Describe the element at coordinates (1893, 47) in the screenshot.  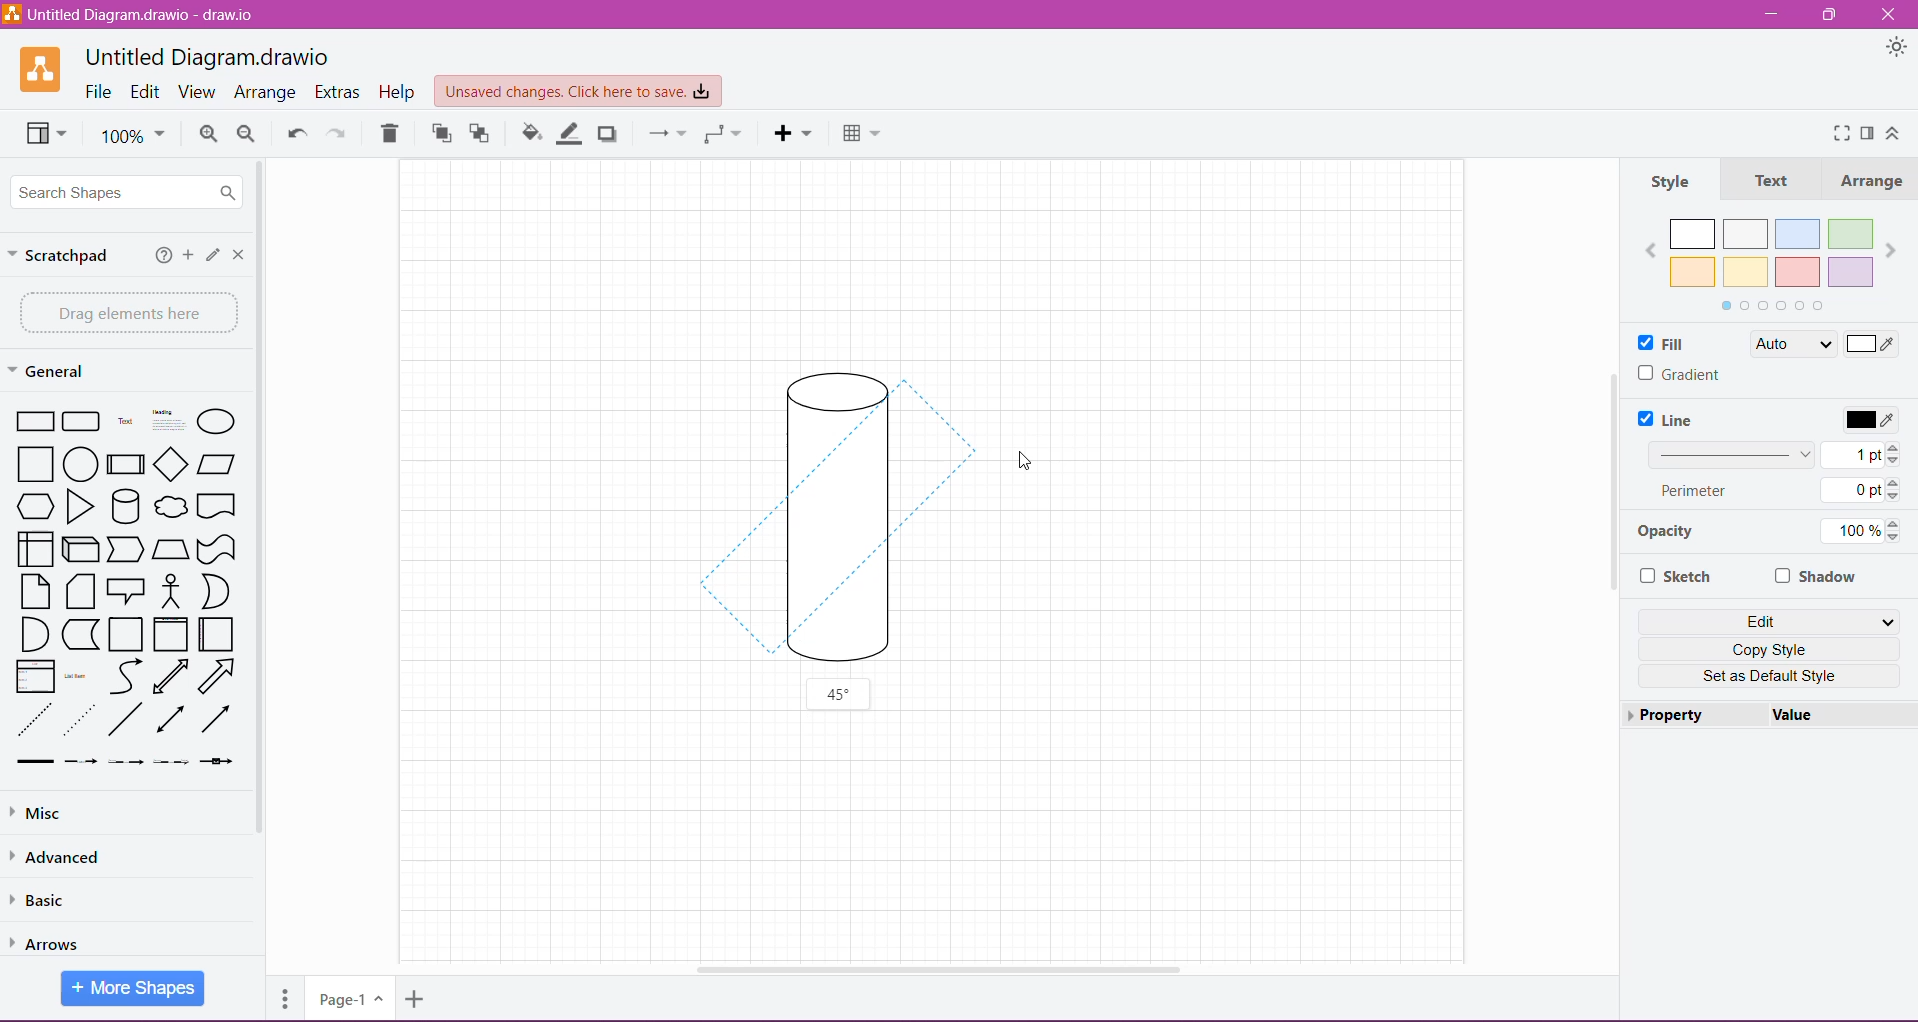
I see `Appearance` at that location.